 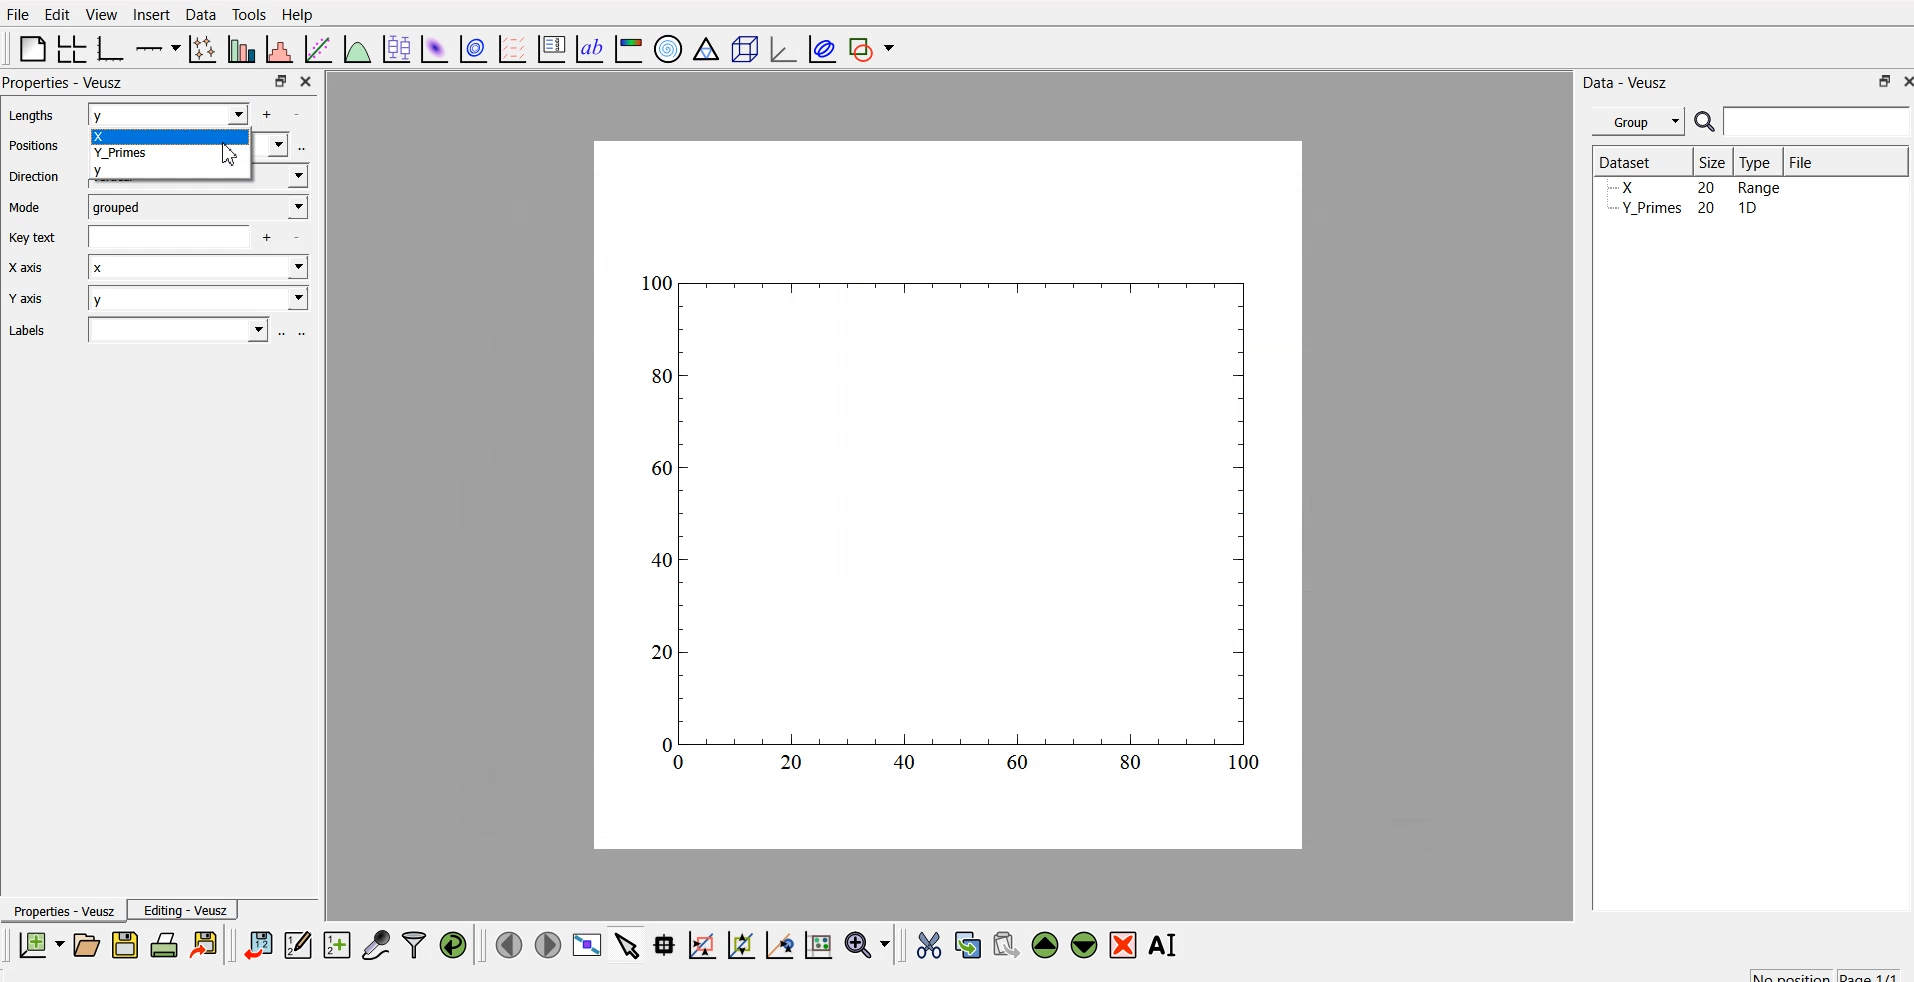 I want to click on plot data, so click(x=473, y=47).